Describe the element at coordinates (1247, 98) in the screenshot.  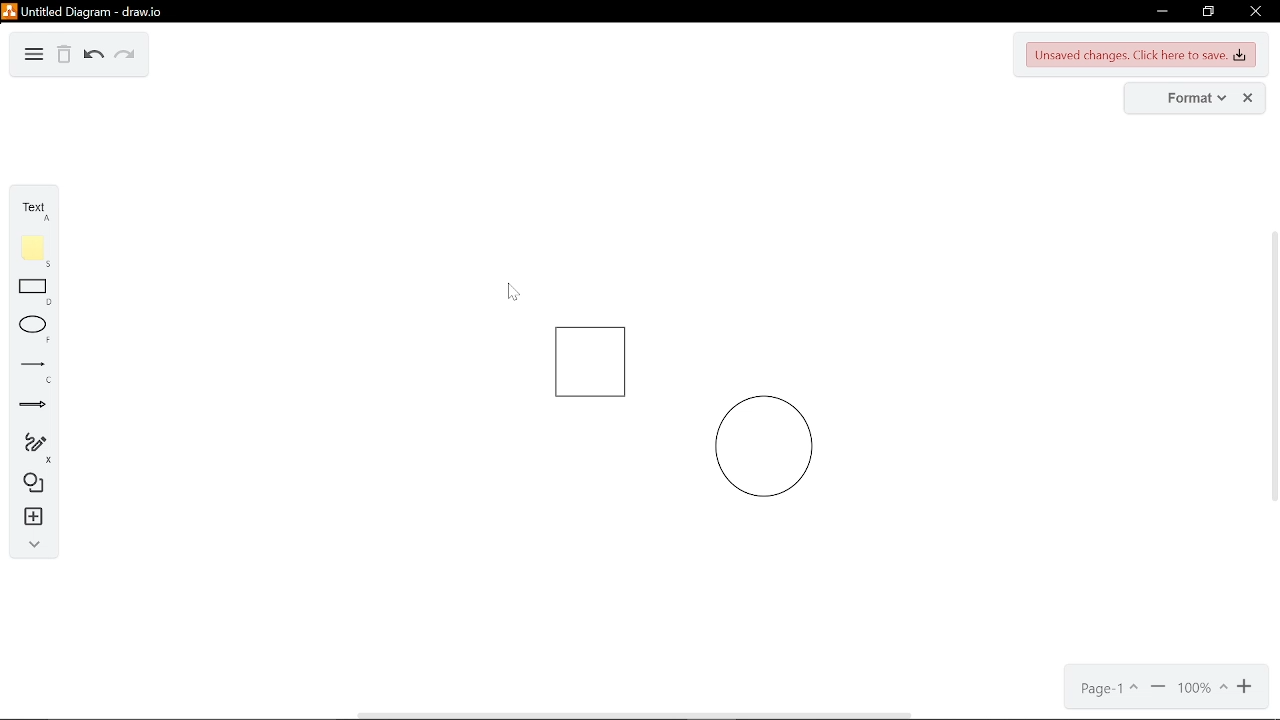
I see `close format` at that location.